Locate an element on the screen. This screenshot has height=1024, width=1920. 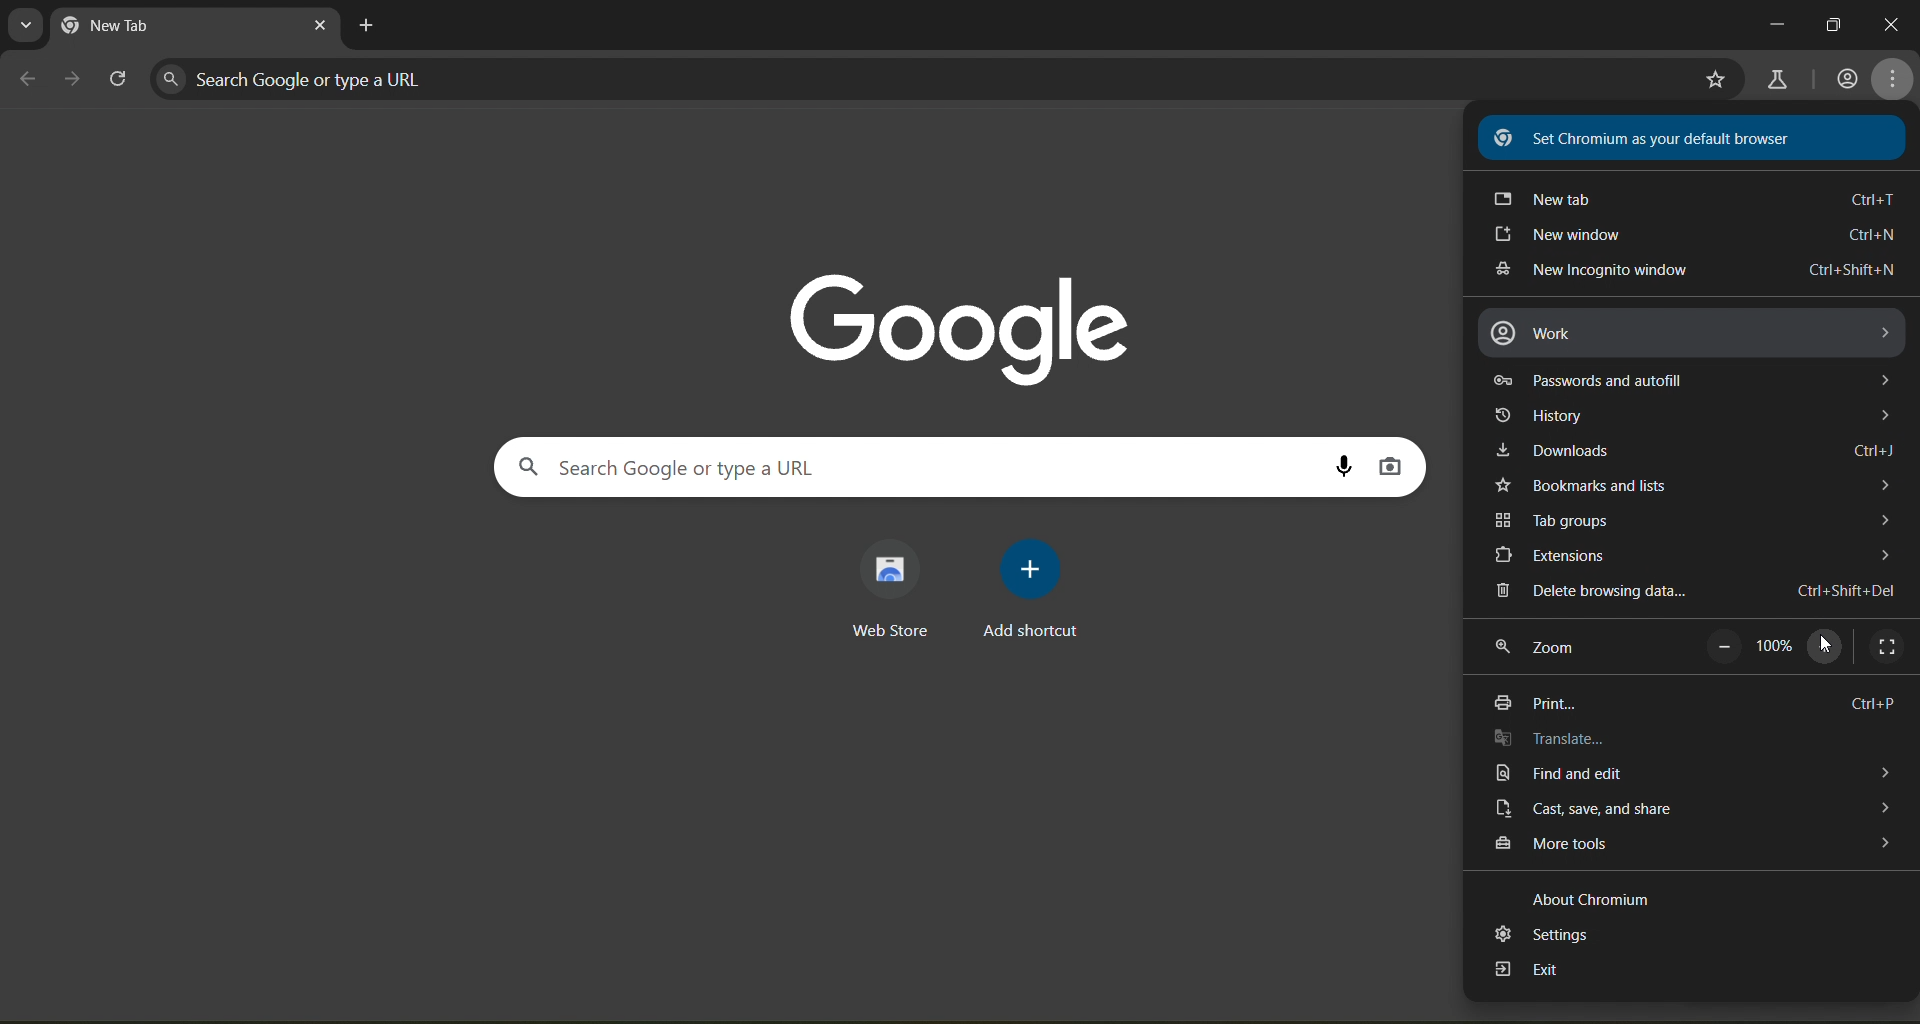
Google logo is located at coordinates (962, 321).